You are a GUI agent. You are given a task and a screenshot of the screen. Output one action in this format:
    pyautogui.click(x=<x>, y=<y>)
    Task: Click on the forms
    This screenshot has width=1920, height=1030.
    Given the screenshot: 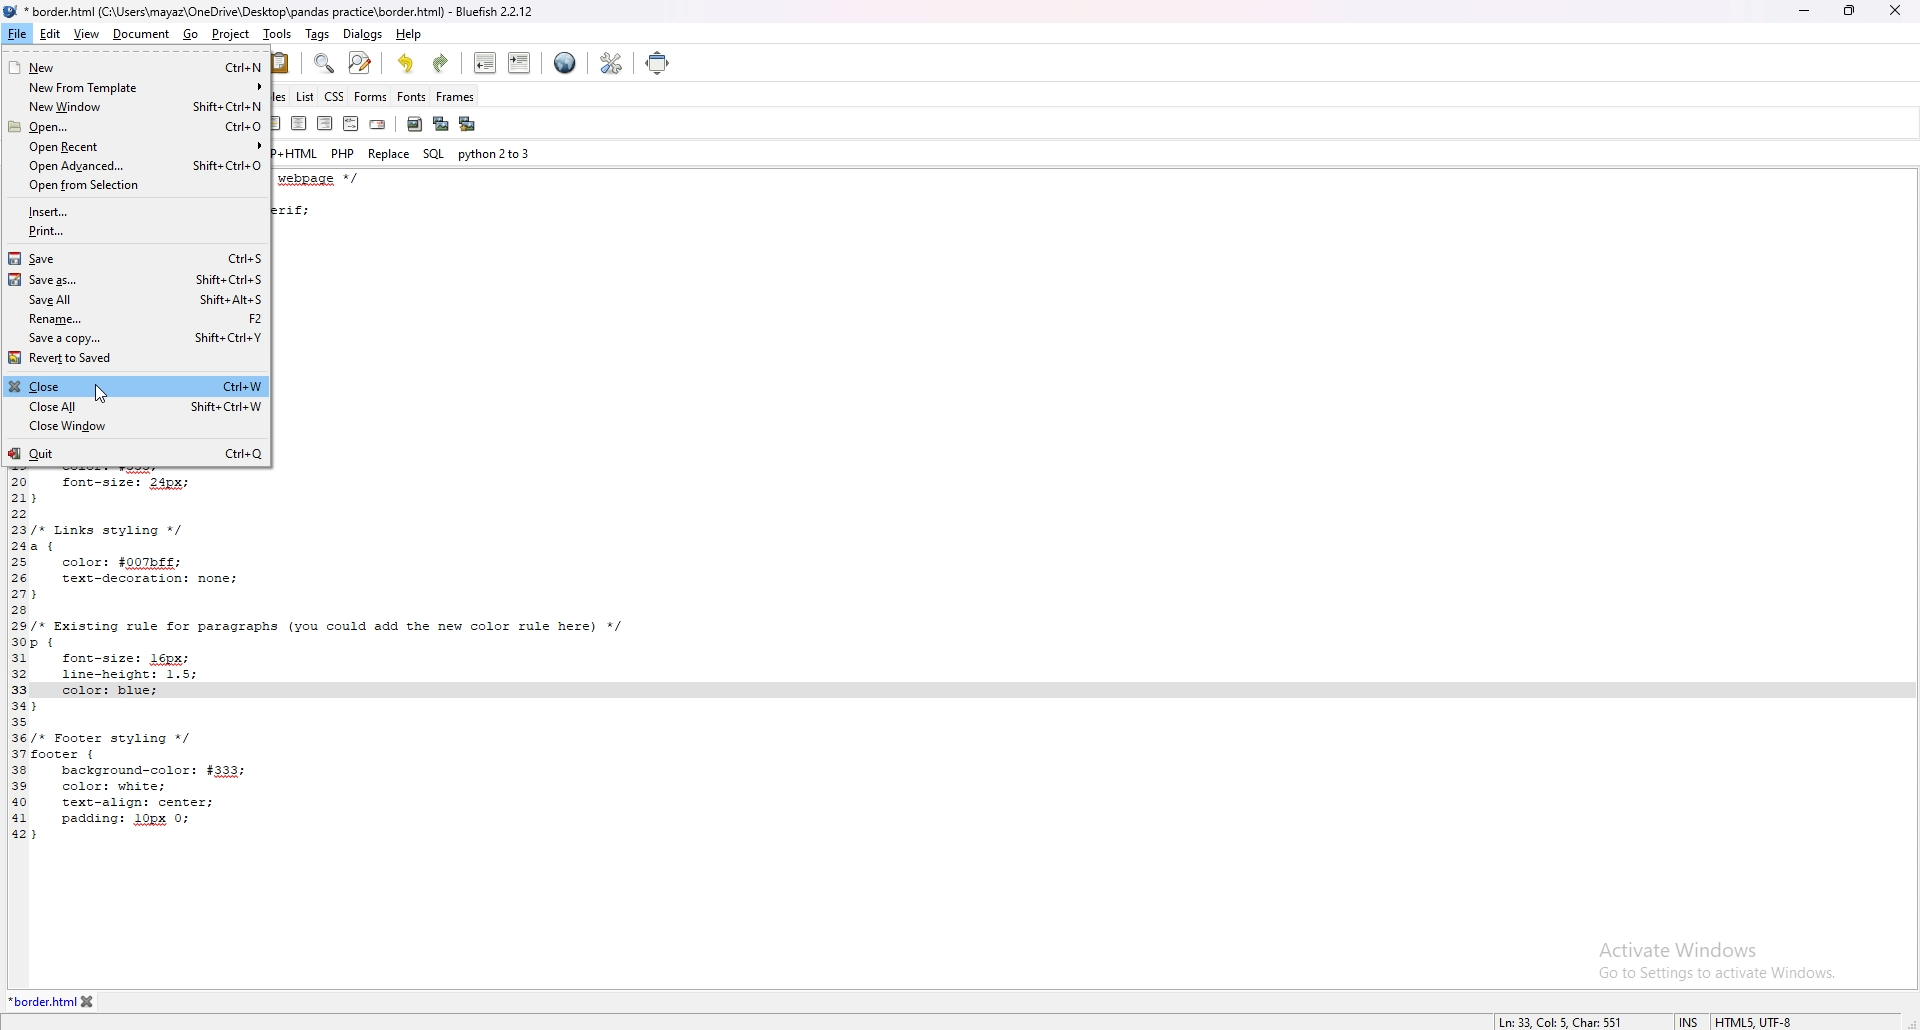 What is the action you would take?
    pyautogui.click(x=371, y=97)
    